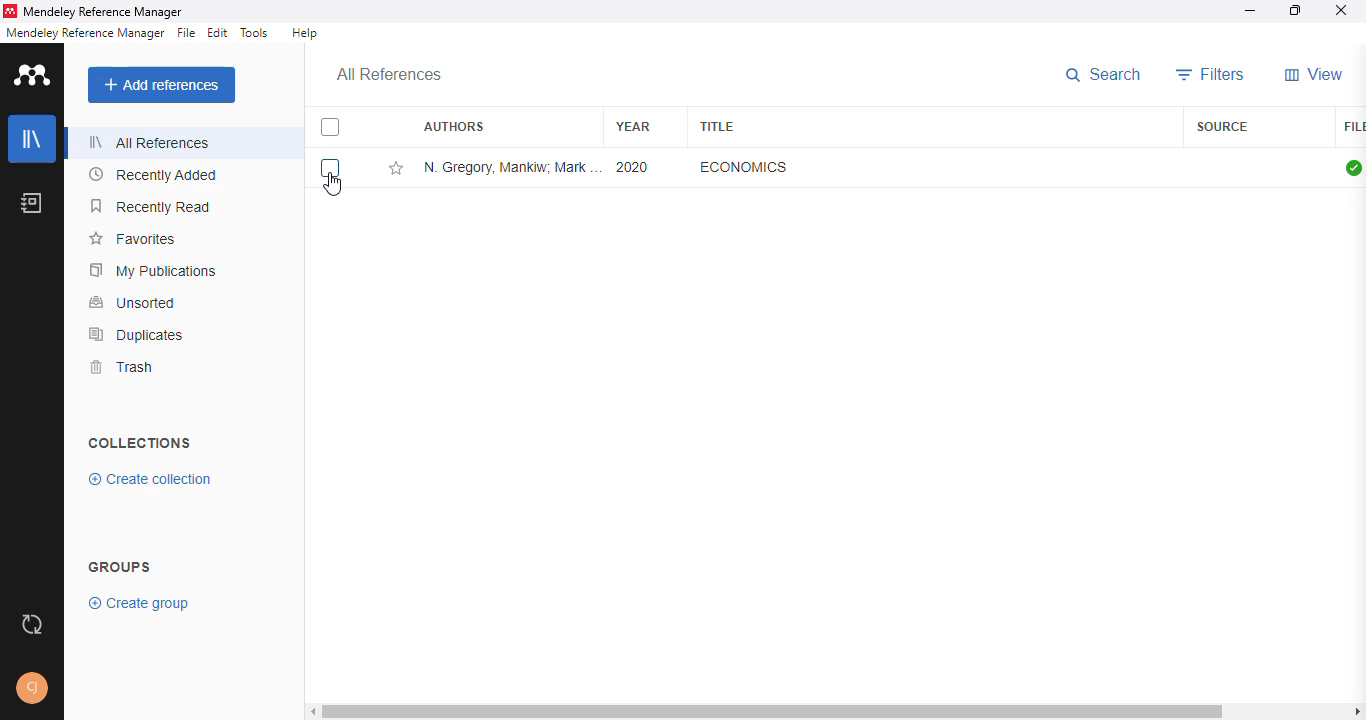 The image size is (1366, 720). Describe the element at coordinates (134, 302) in the screenshot. I see `unsorted` at that location.